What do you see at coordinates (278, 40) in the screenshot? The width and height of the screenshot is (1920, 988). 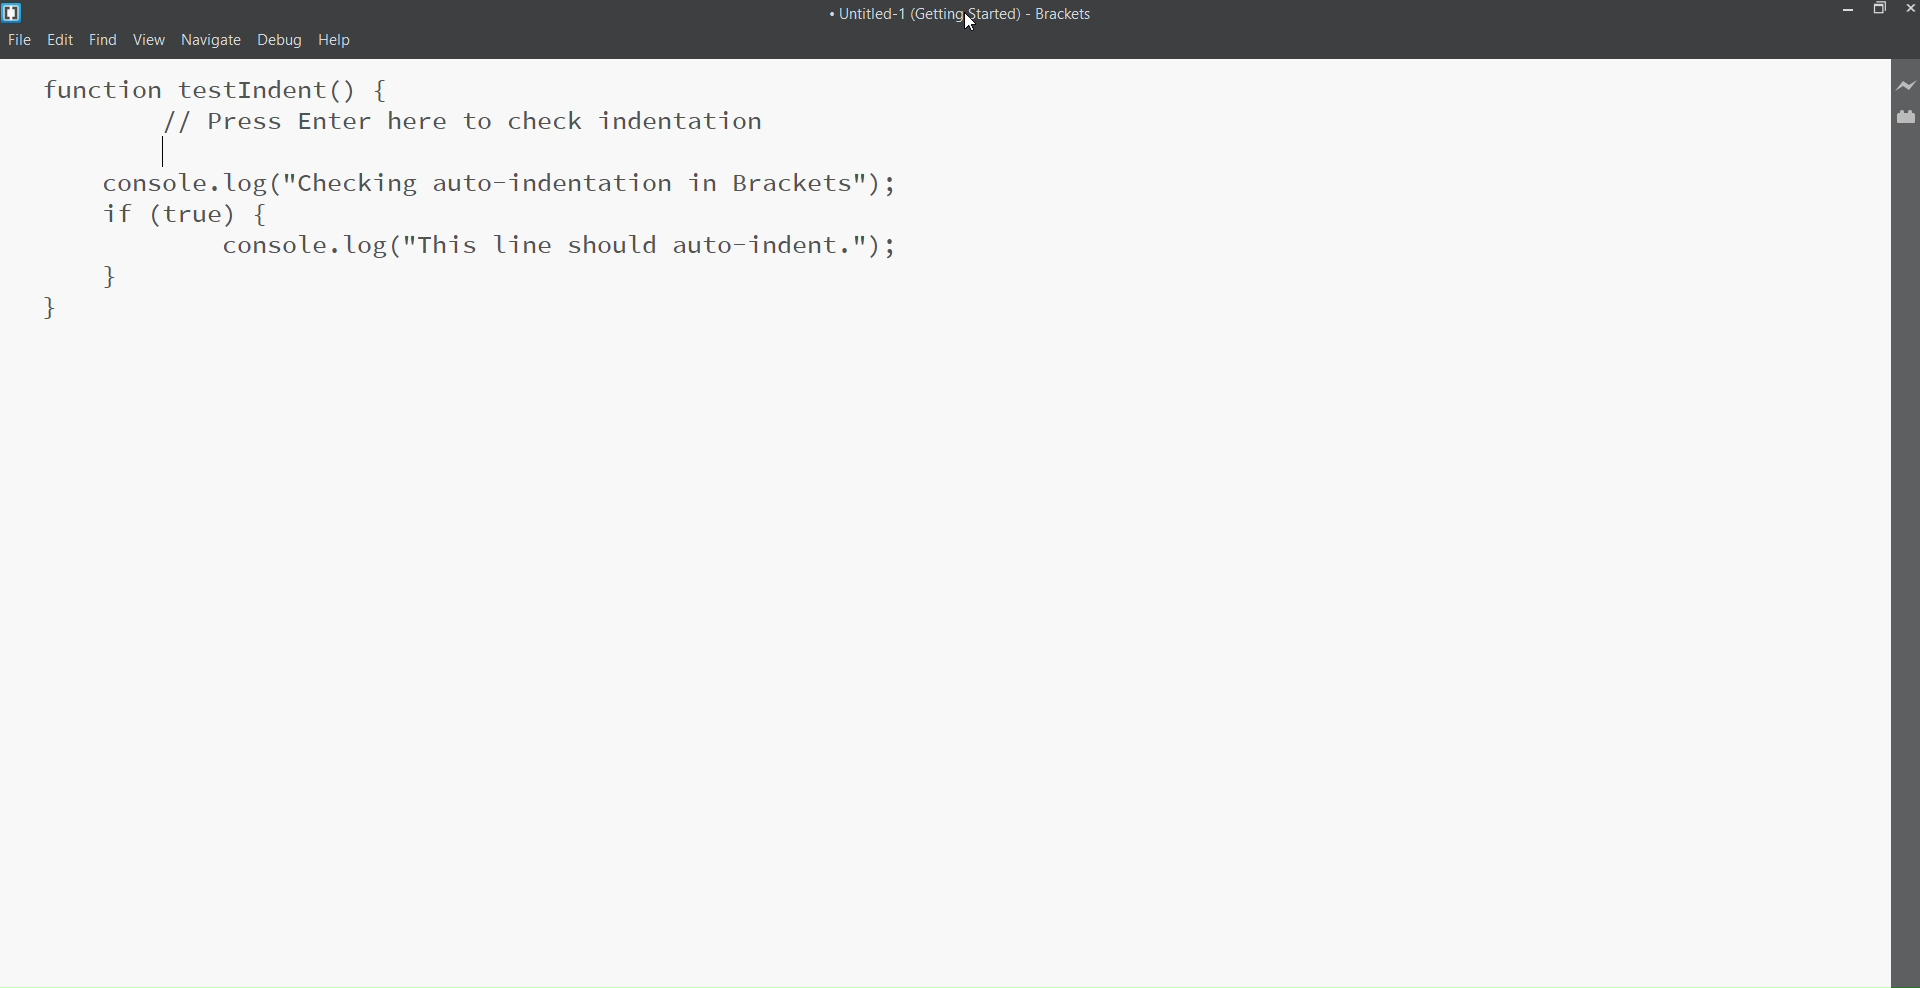 I see `Debug` at bounding box center [278, 40].